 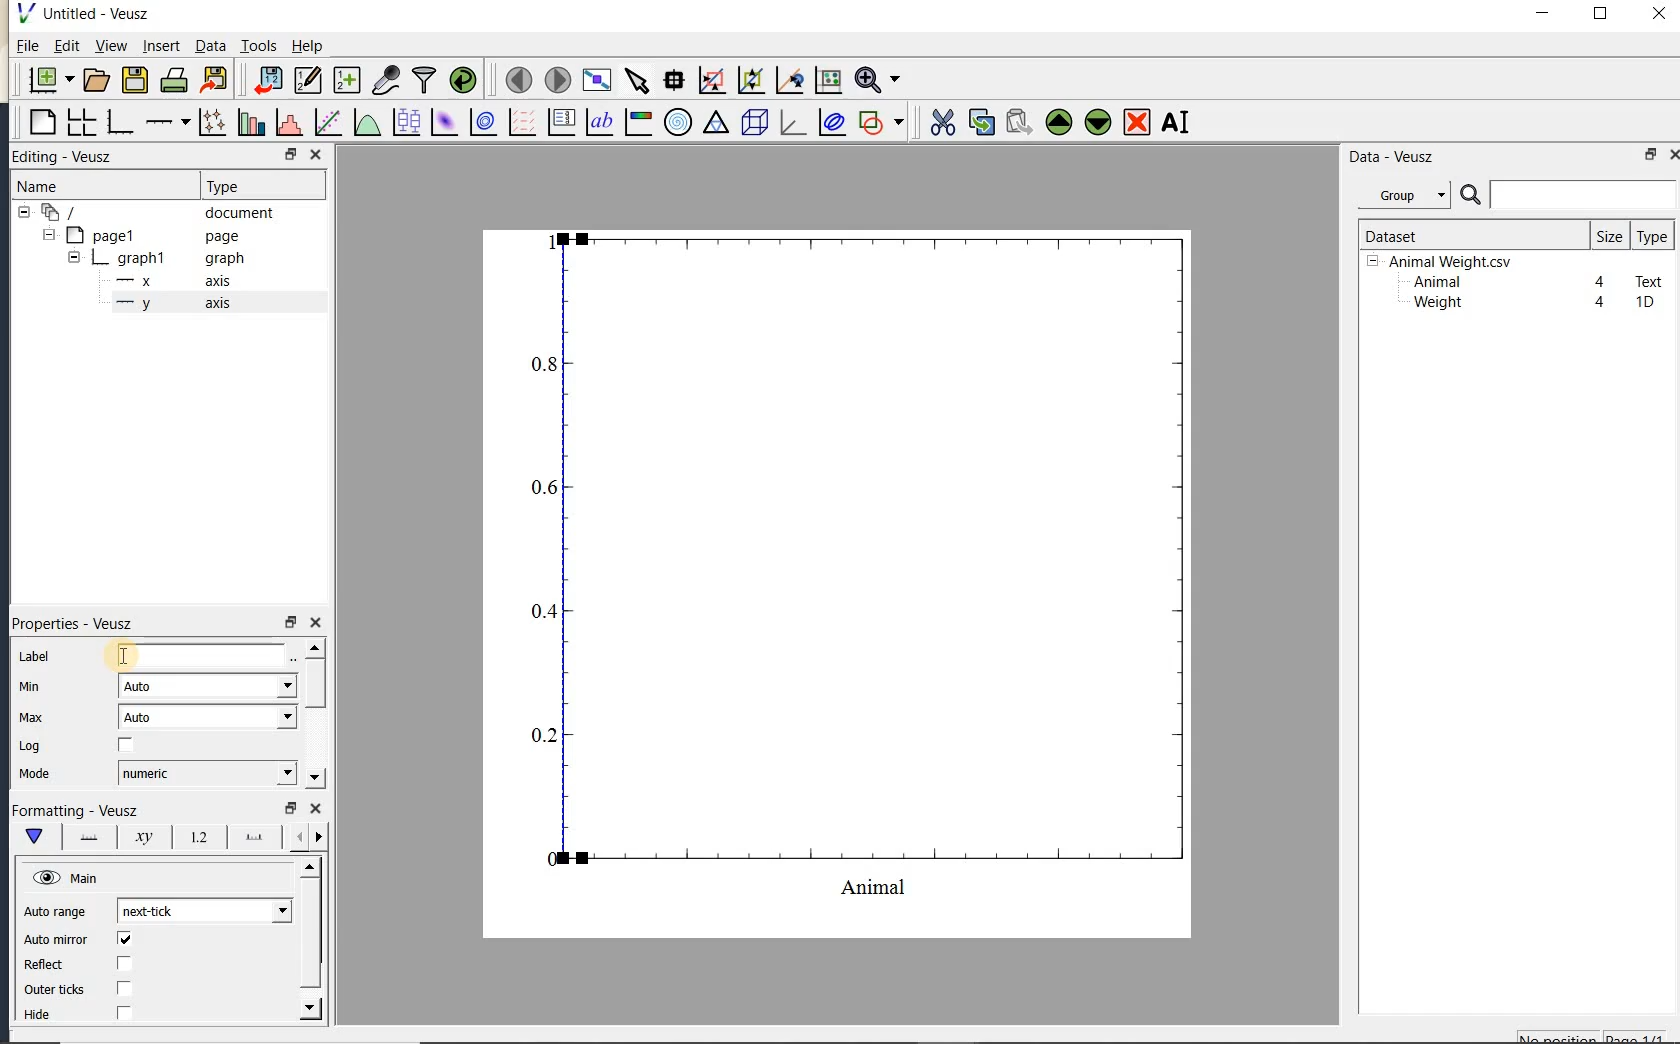 What do you see at coordinates (208, 717) in the screenshot?
I see `Auto` at bounding box center [208, 717].